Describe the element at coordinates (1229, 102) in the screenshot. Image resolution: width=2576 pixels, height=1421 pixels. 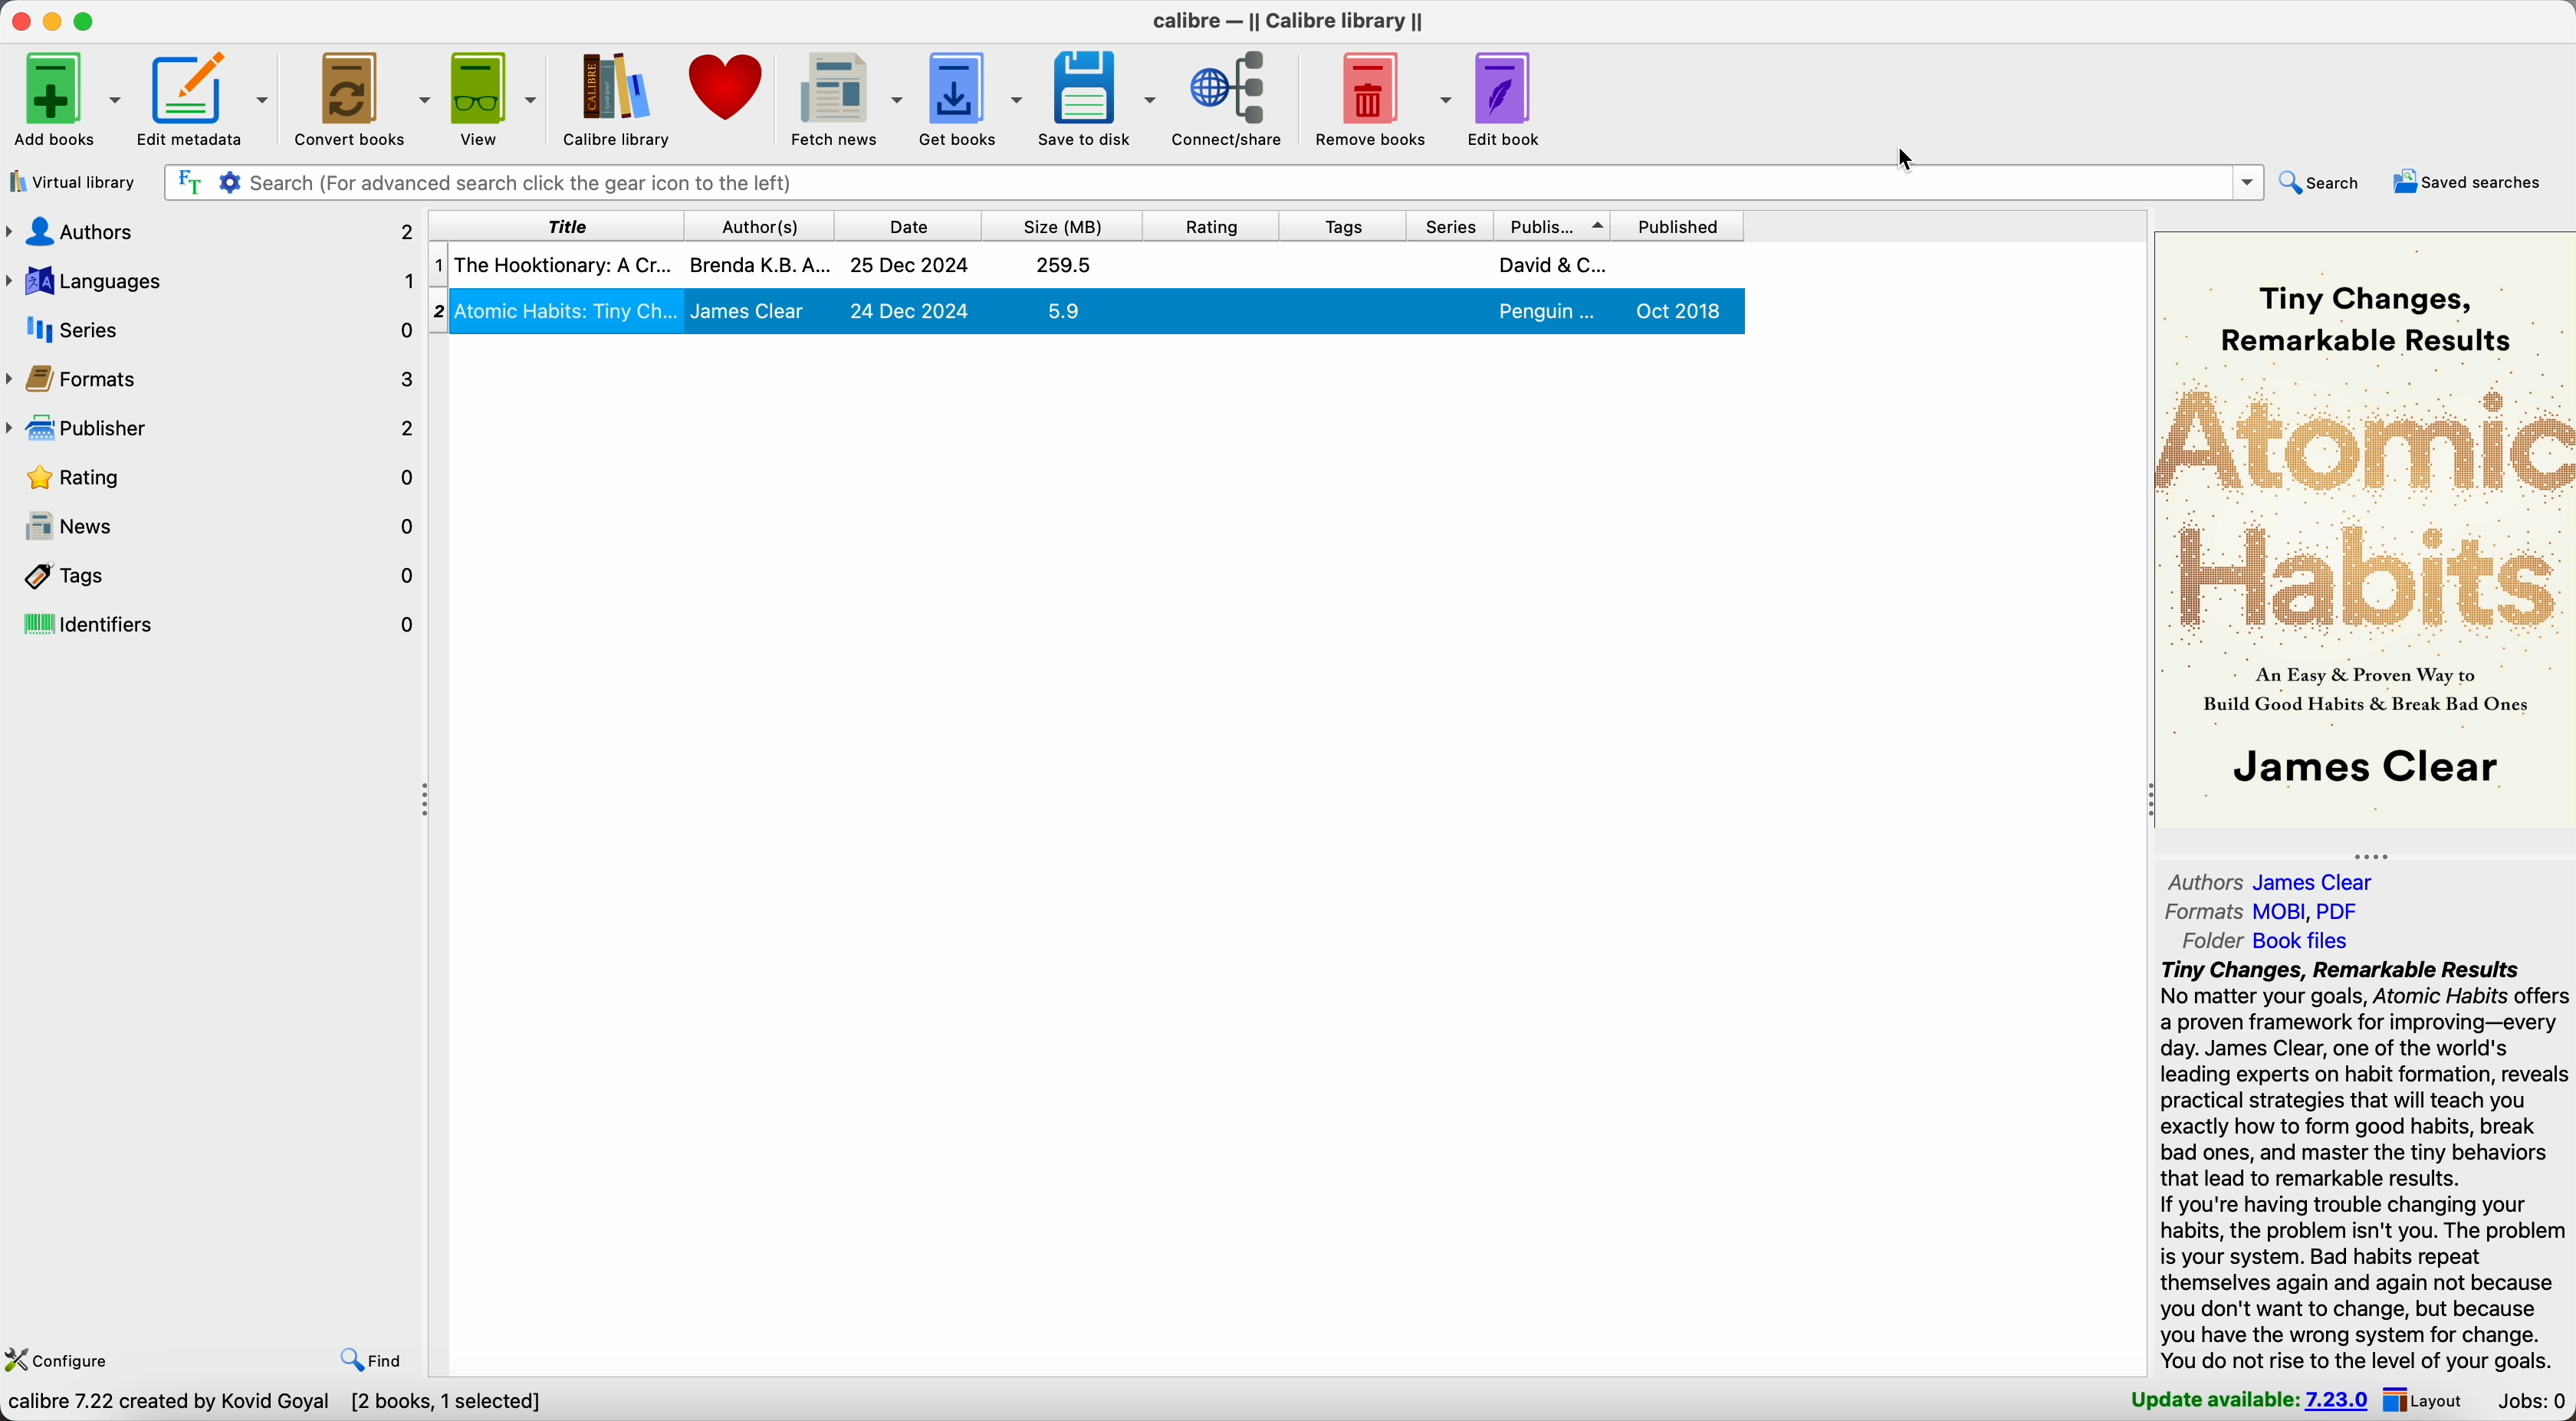
I see `click on connect/share` at that location.